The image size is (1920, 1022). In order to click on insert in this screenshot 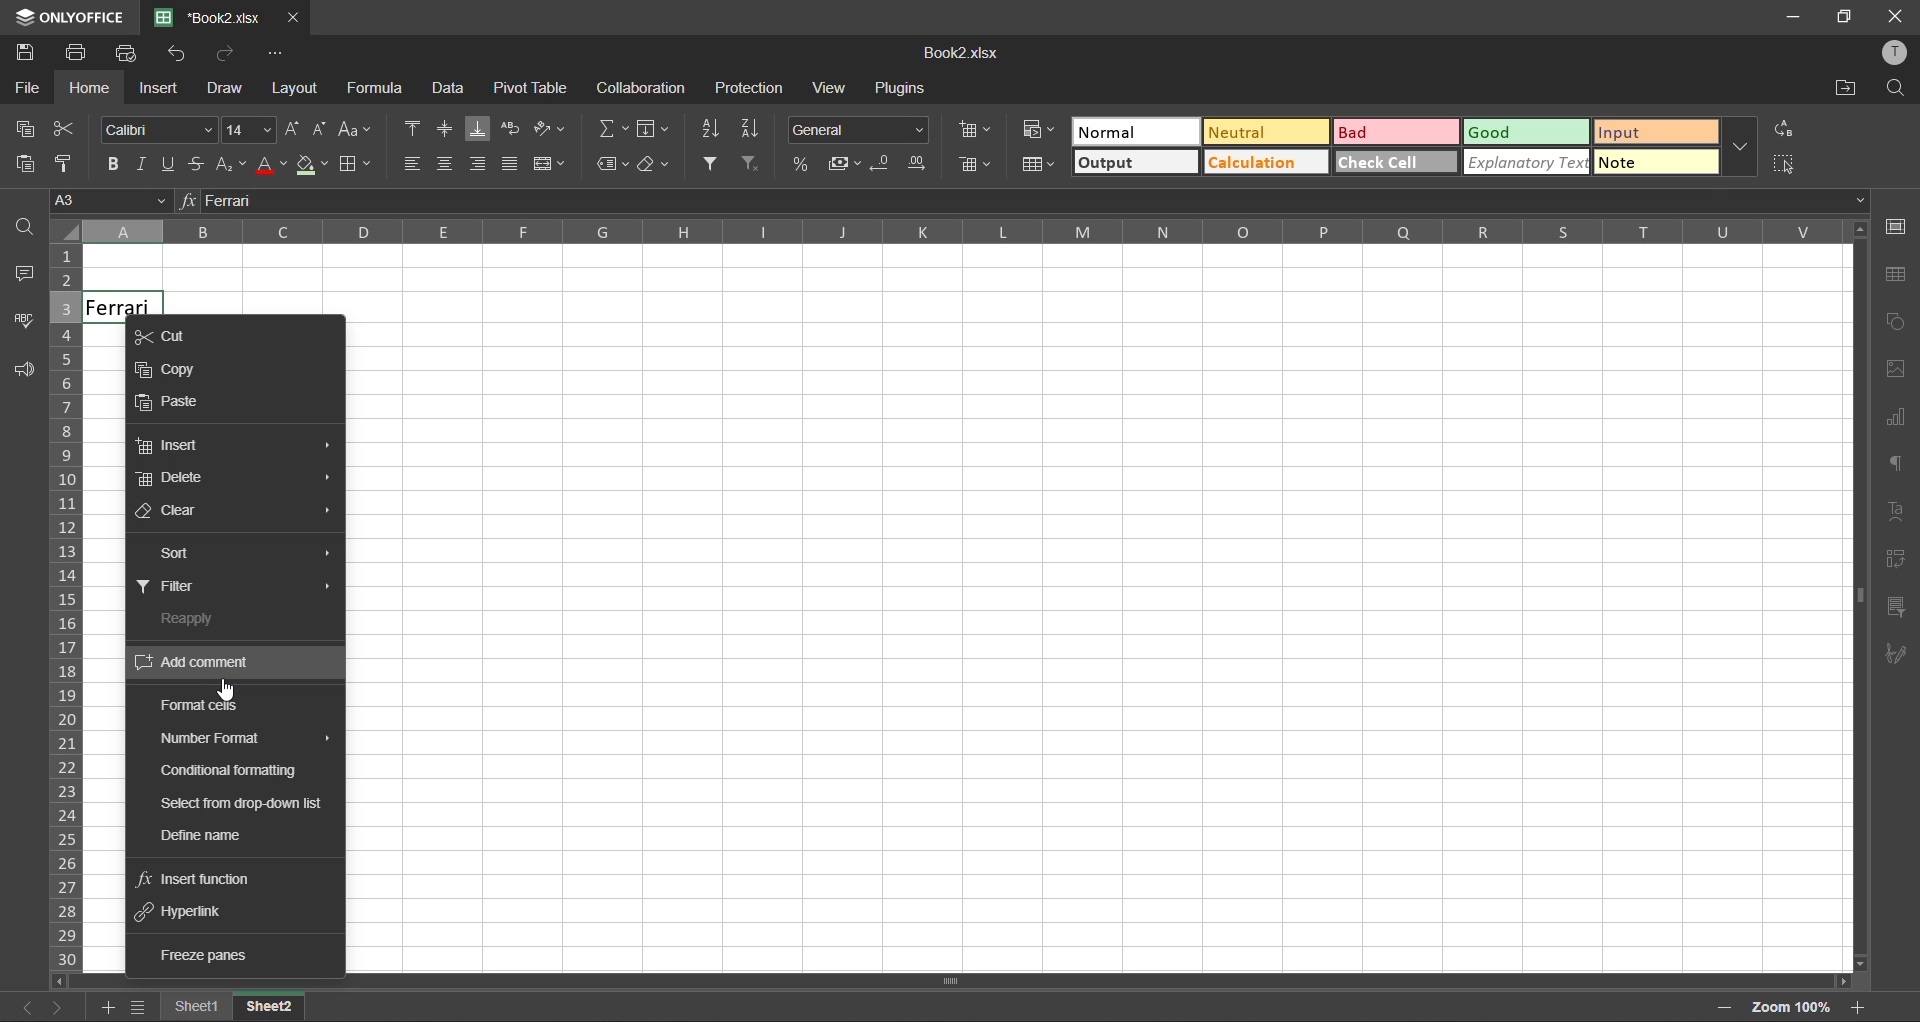, I will do `click(175, 446)`.